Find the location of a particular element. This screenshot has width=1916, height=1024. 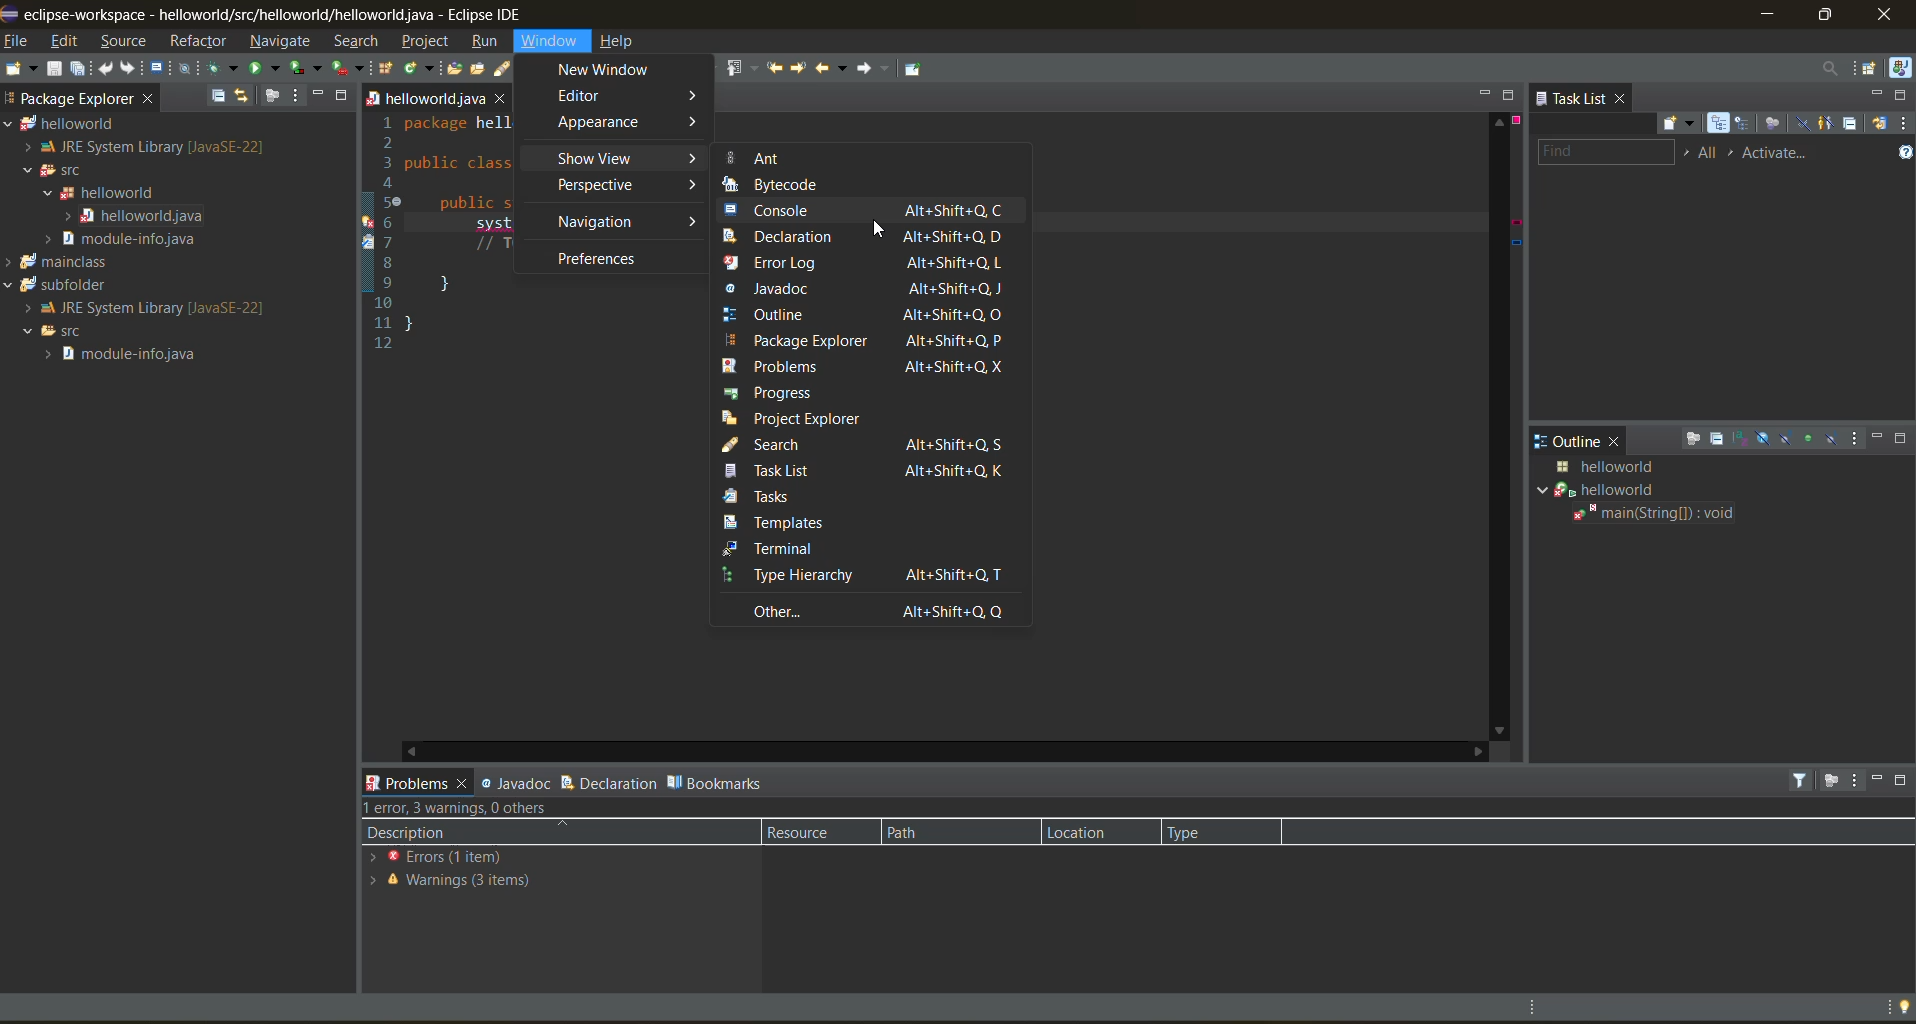

toggle  block selection mode is located at coordinates (640, 69).